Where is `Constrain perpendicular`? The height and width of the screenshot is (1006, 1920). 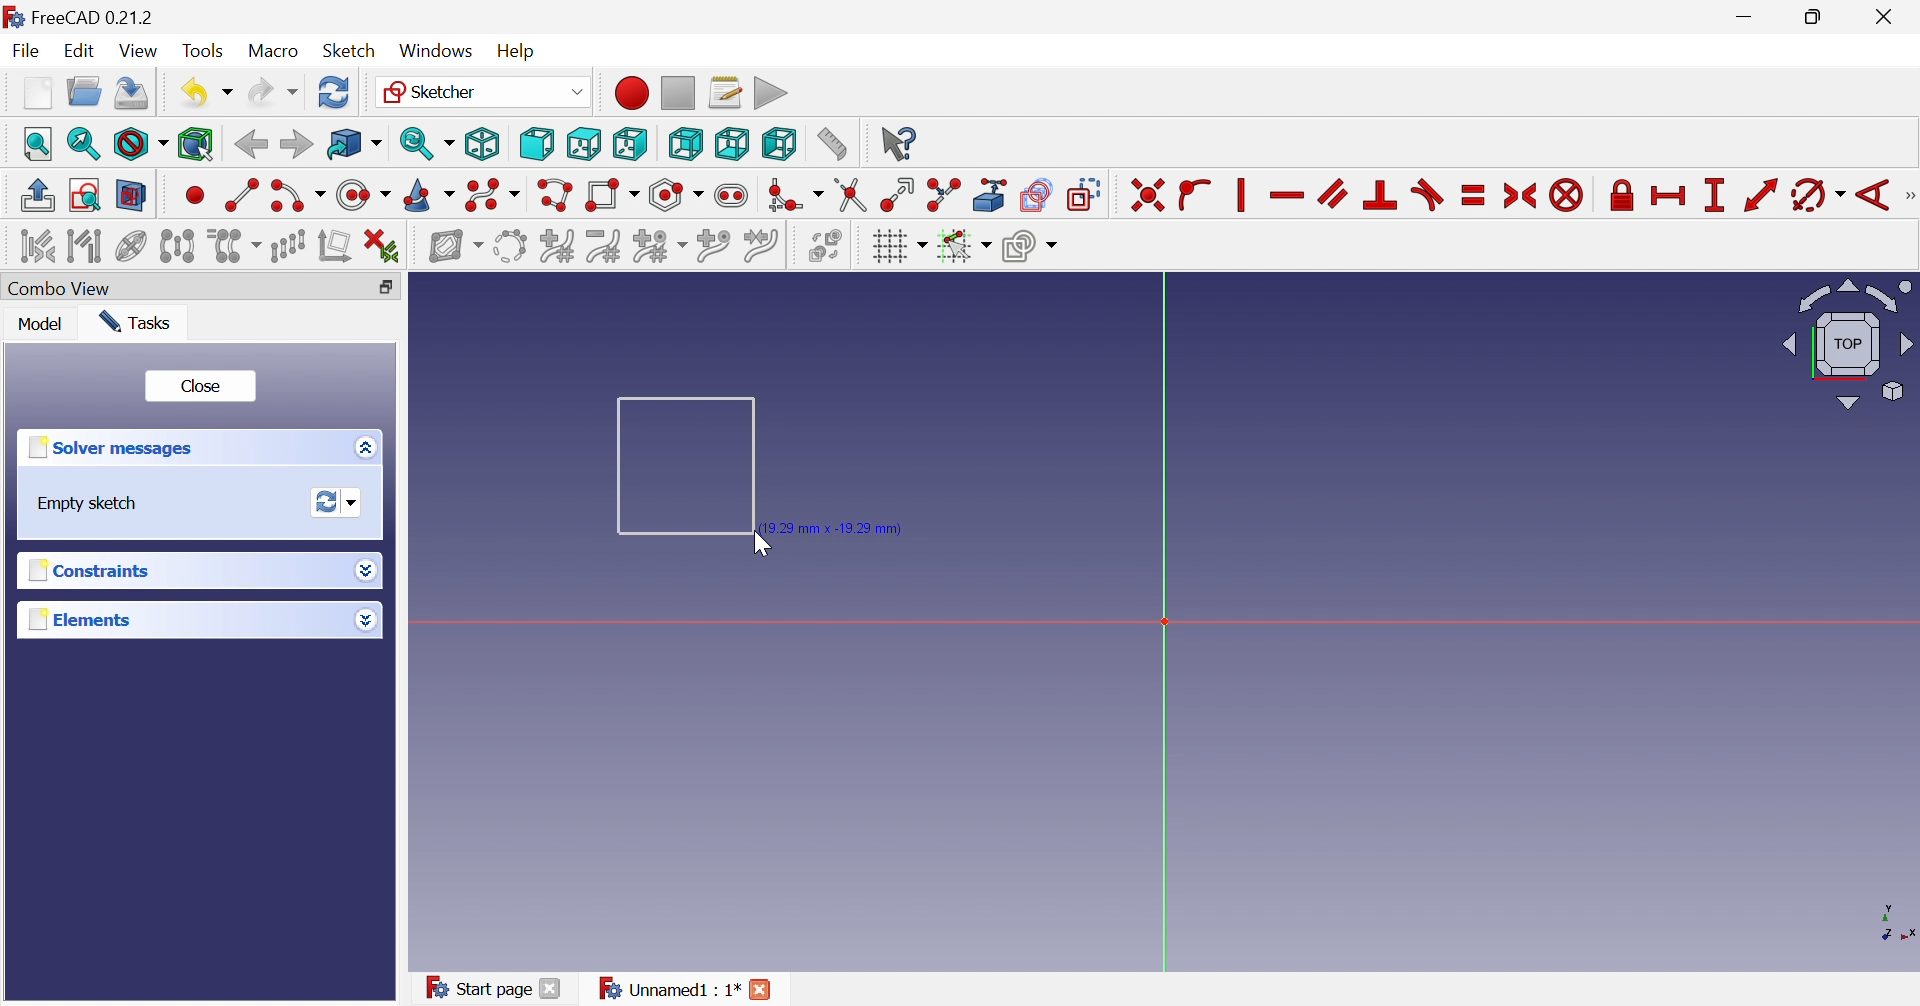
Constrain perpendicular is located at coordinates (1381, 194).